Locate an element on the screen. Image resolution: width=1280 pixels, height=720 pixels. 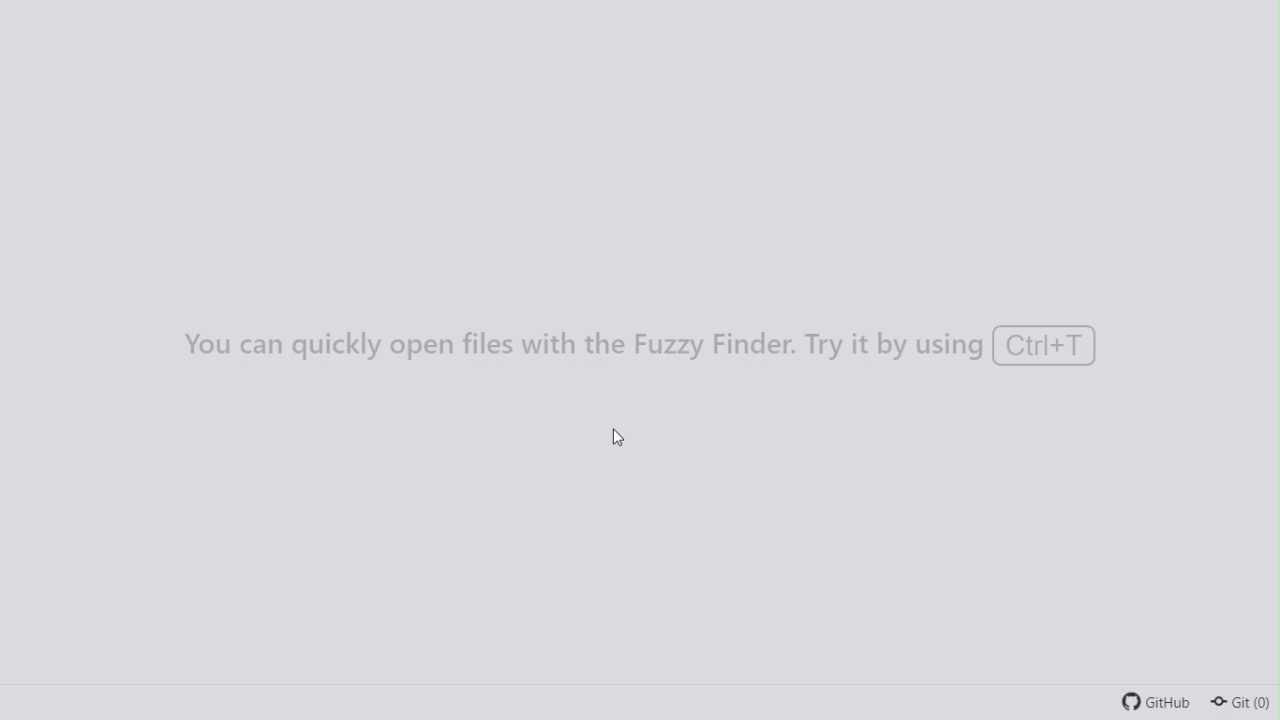
Git Hub is located at coordinates (1153, 703).